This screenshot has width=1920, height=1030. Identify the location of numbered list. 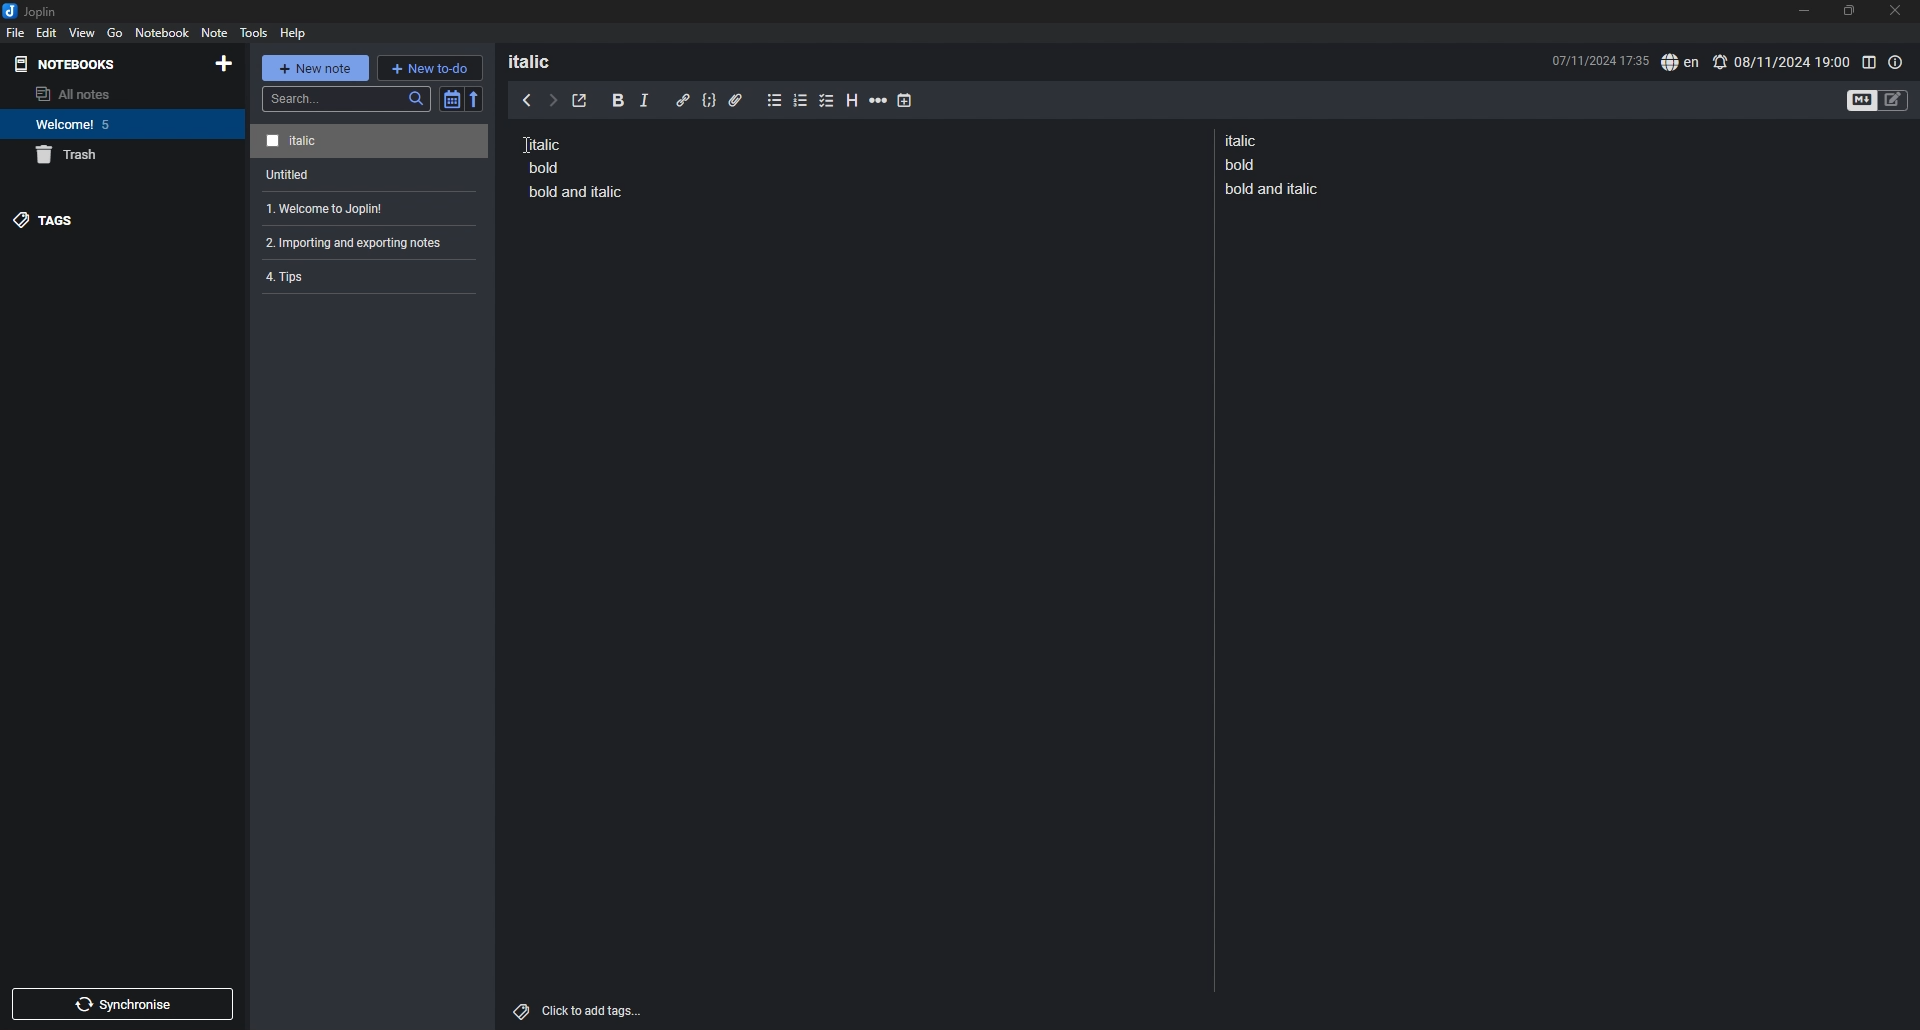
(801, 103).